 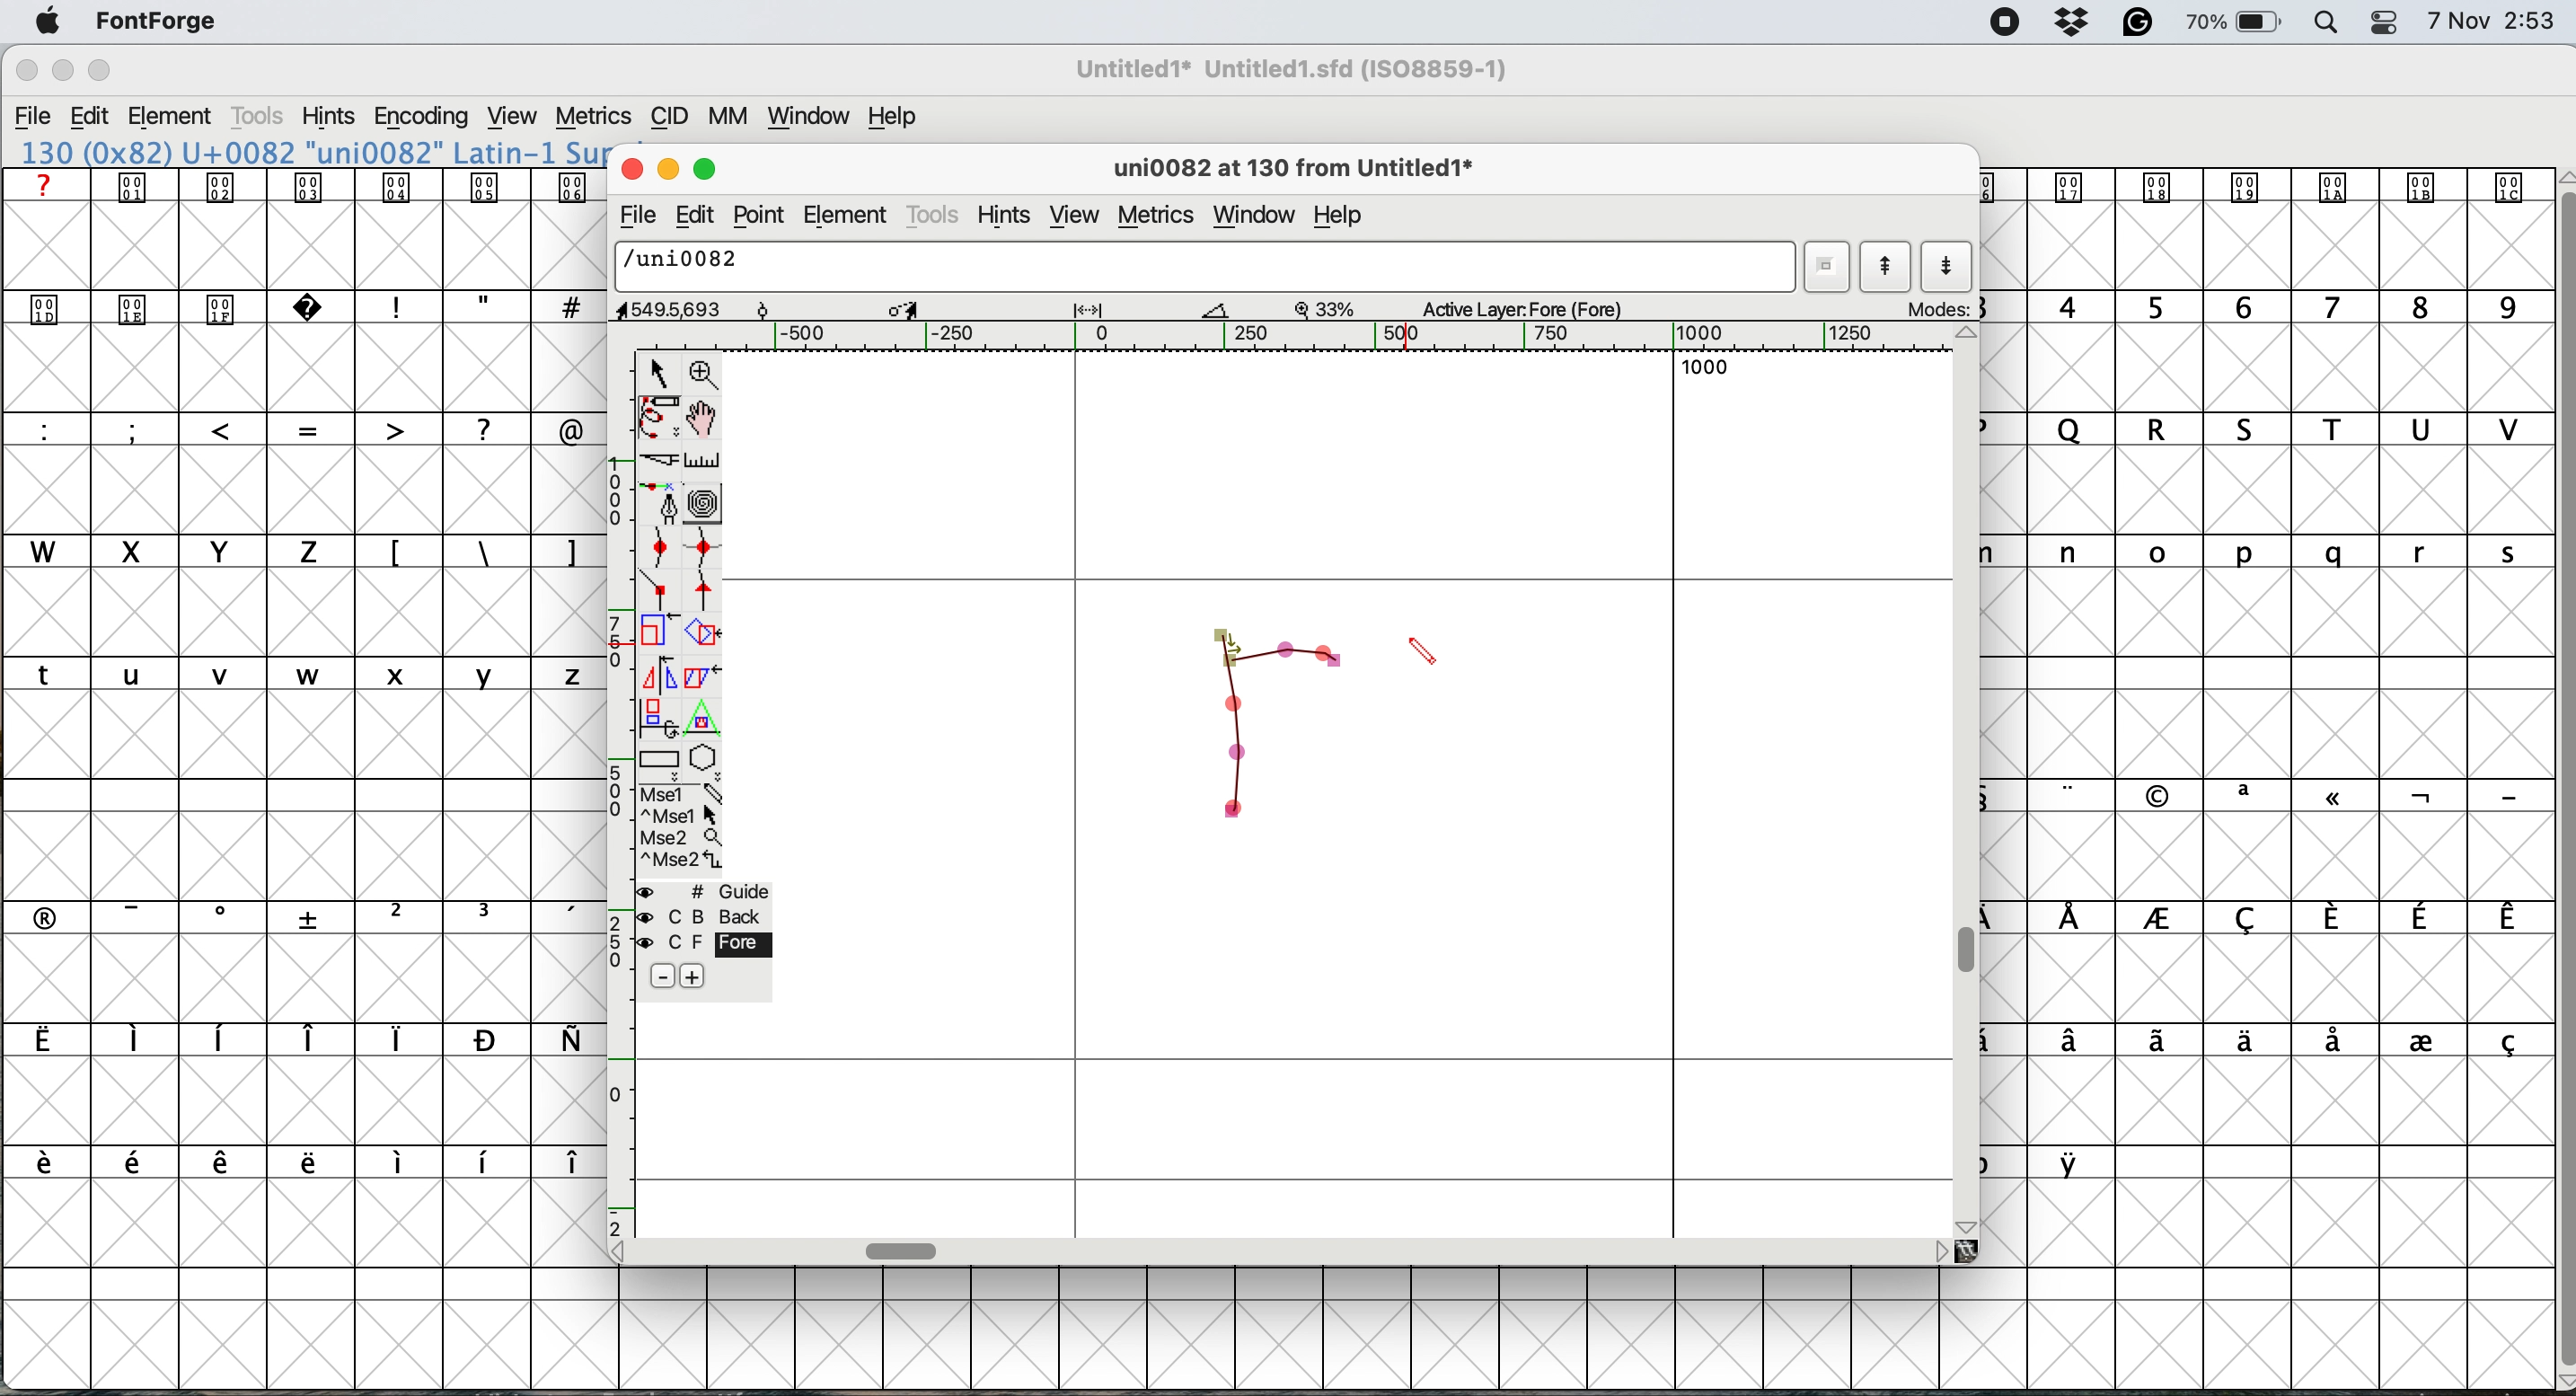 What do you see at coordinates (479, 306) in the screenshot?
I see `special characters` at bounding box center [479, 306].